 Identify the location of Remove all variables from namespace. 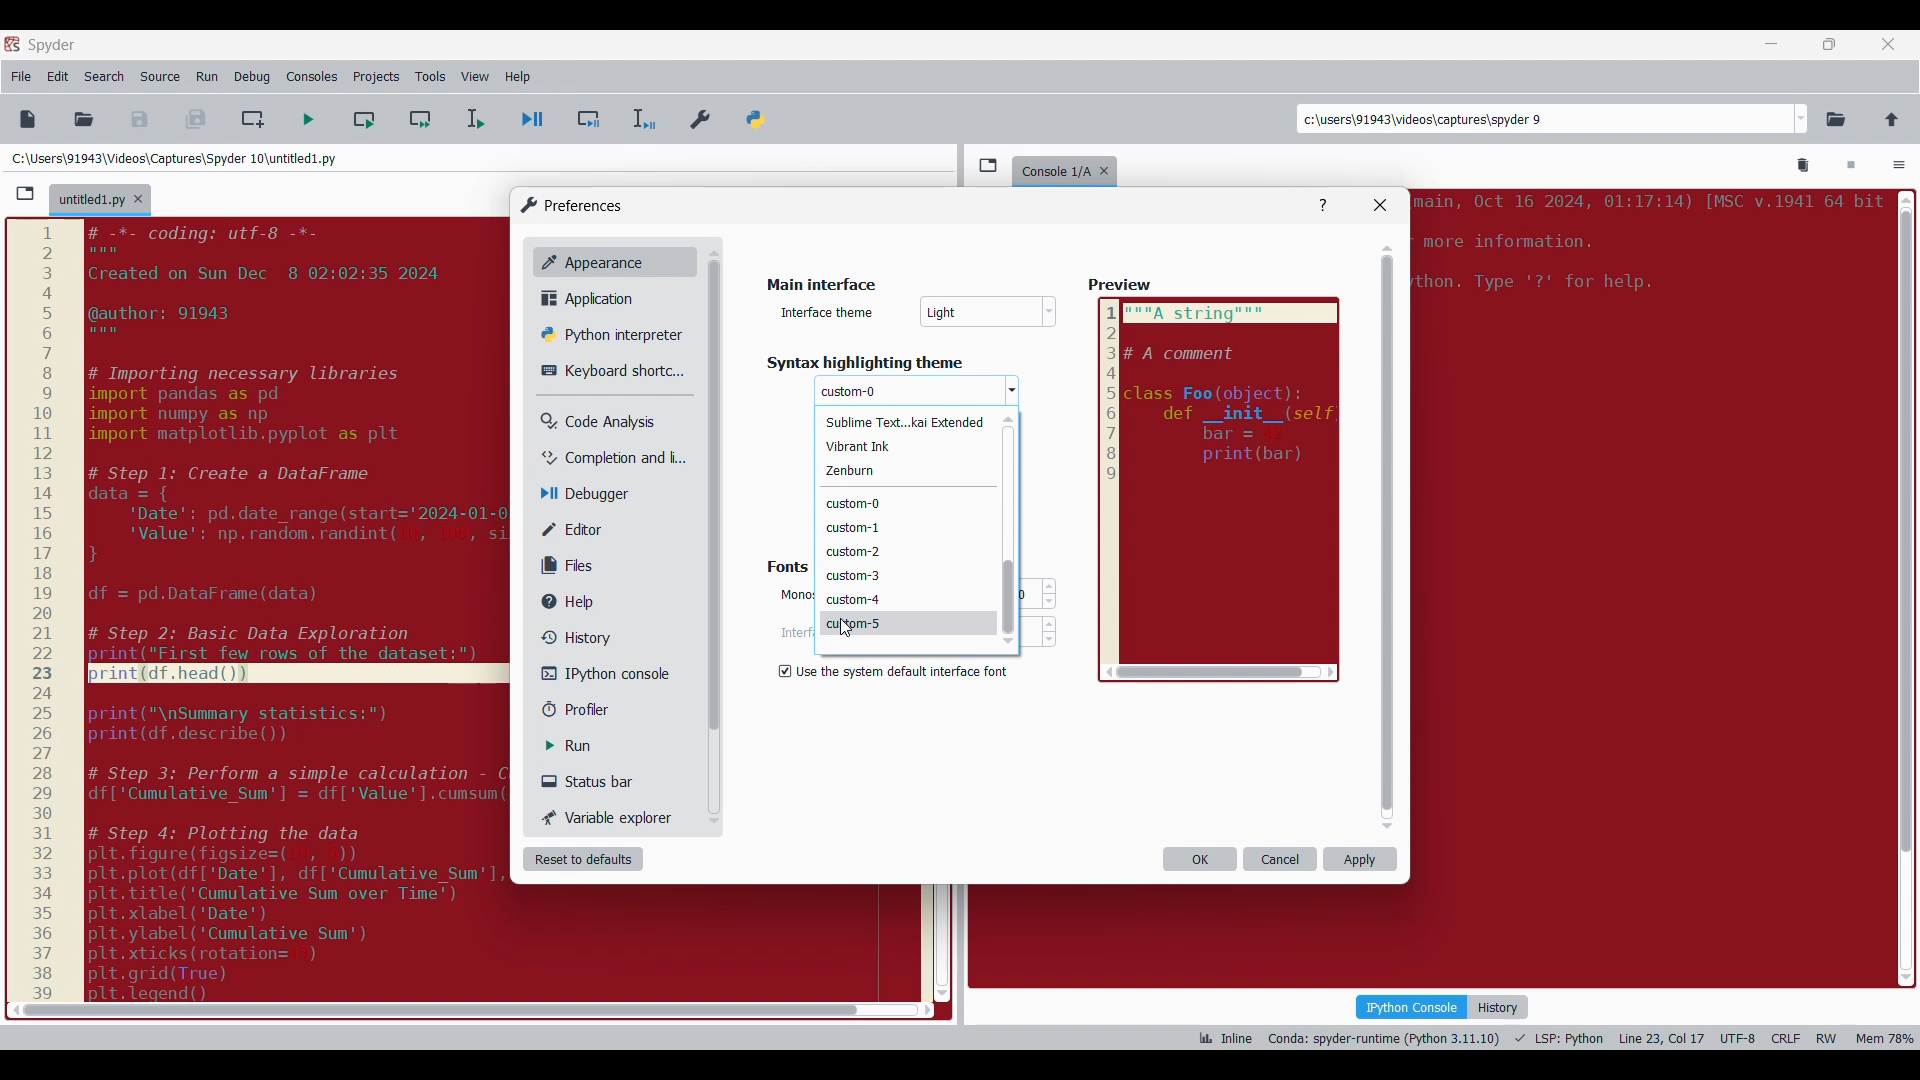
(1804, 166).